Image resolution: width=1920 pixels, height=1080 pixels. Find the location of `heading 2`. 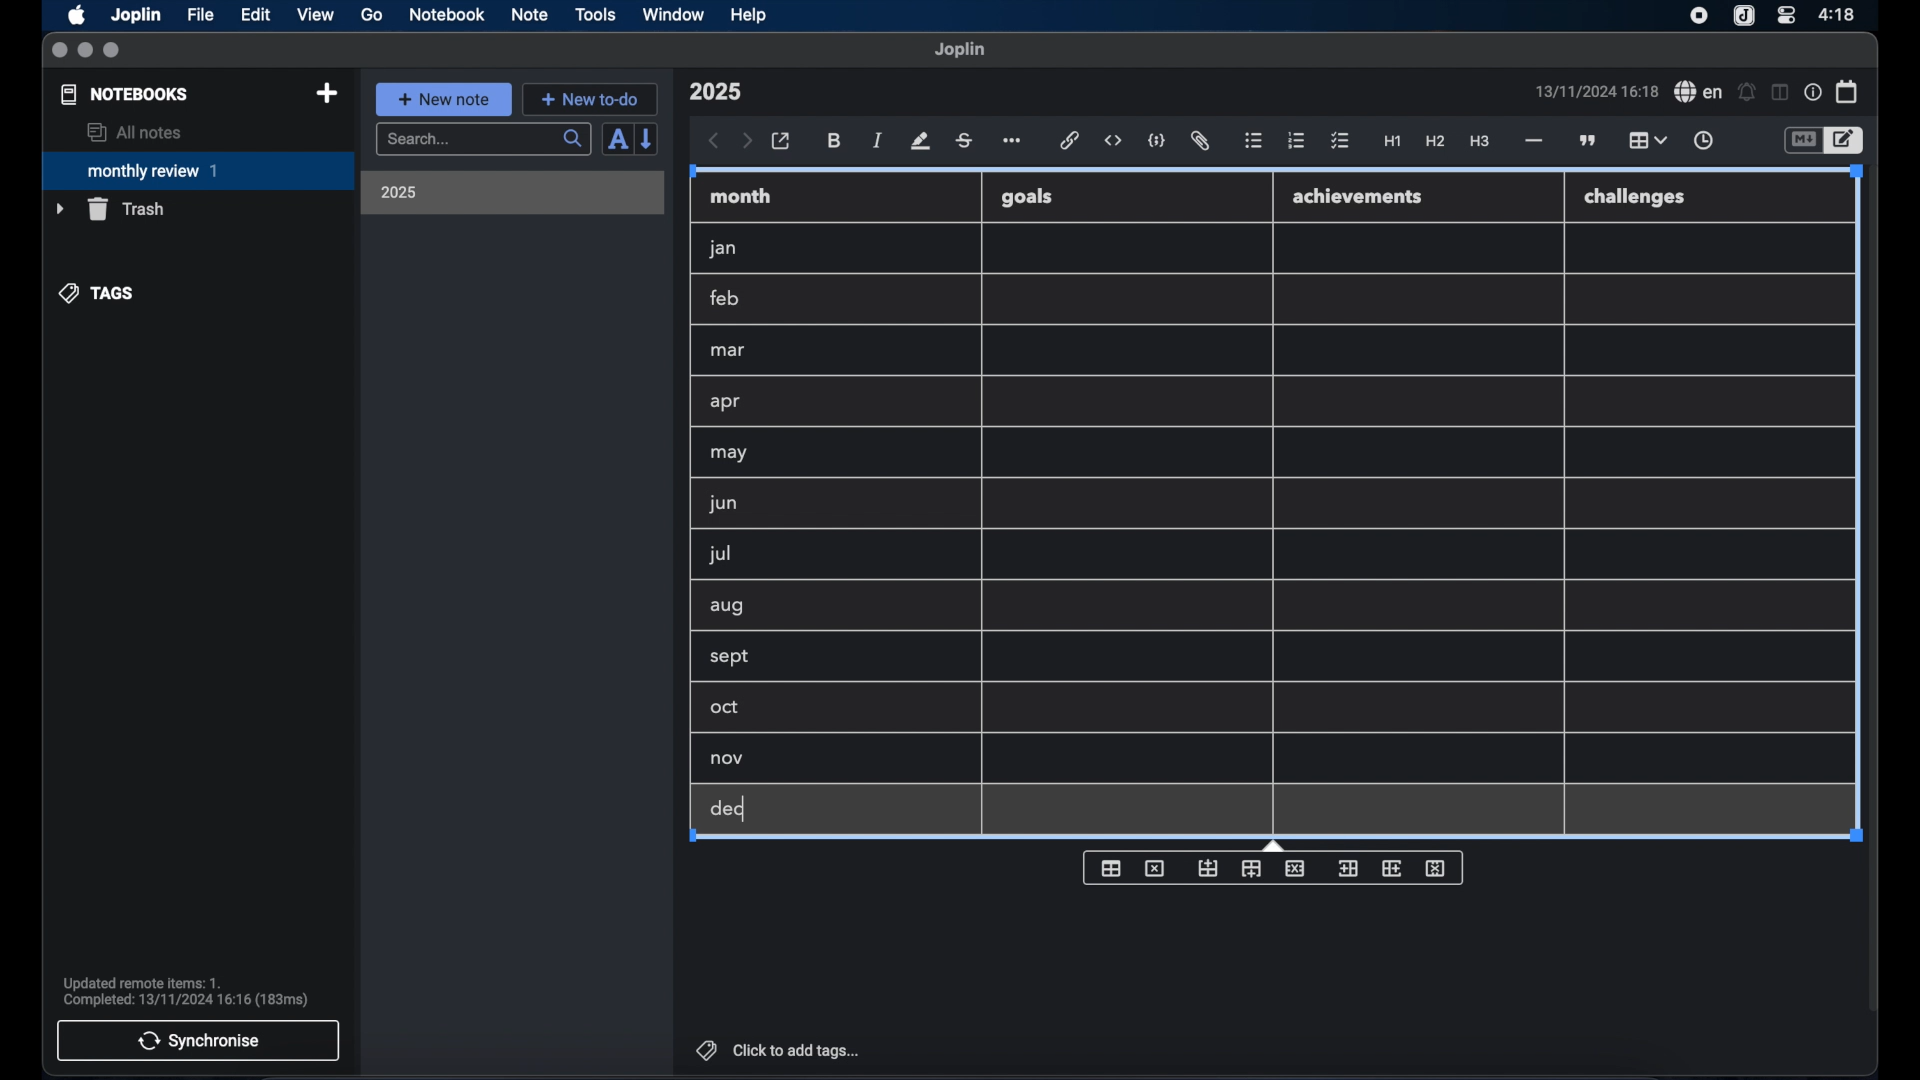

heading 2 is located at coordinates (1436, 142).